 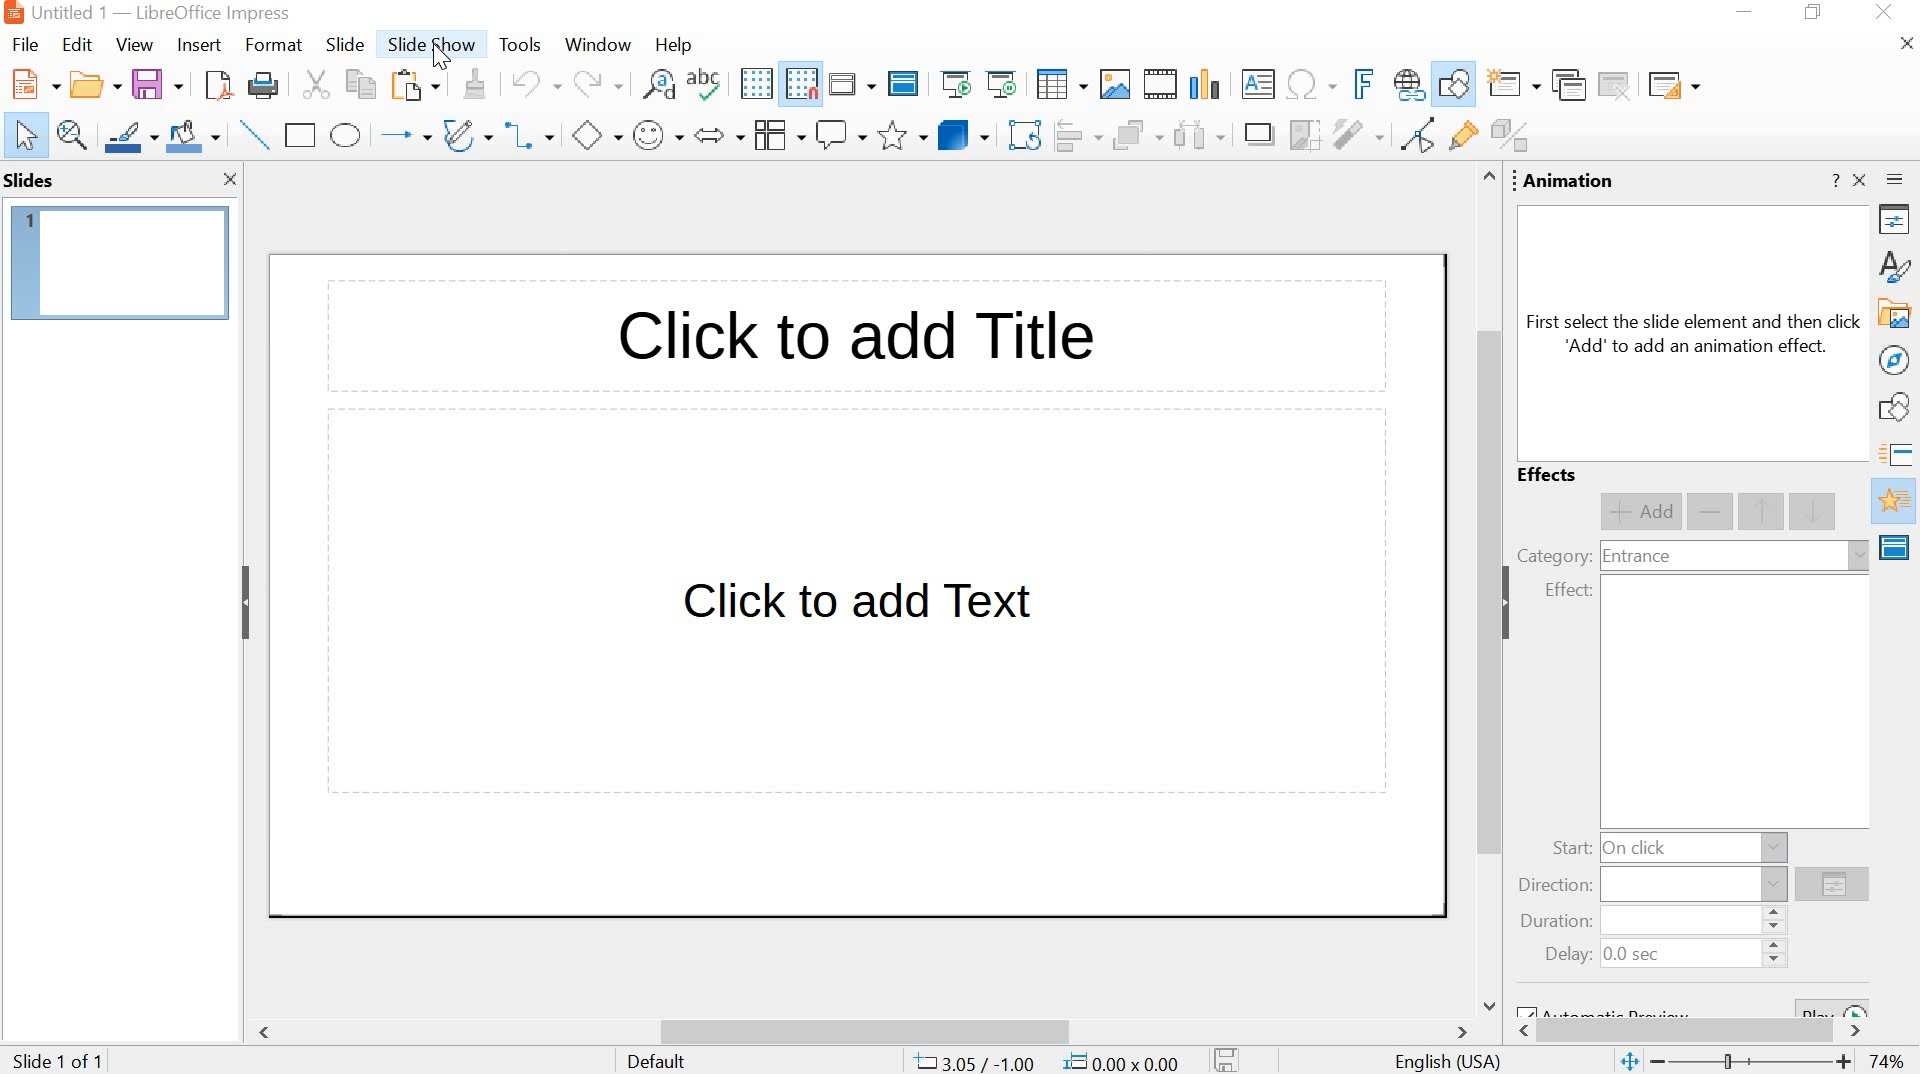 What do you see at coordinates (197, 45) in the screenshot?
I see `insert menu` at bounding box center [197, 45].